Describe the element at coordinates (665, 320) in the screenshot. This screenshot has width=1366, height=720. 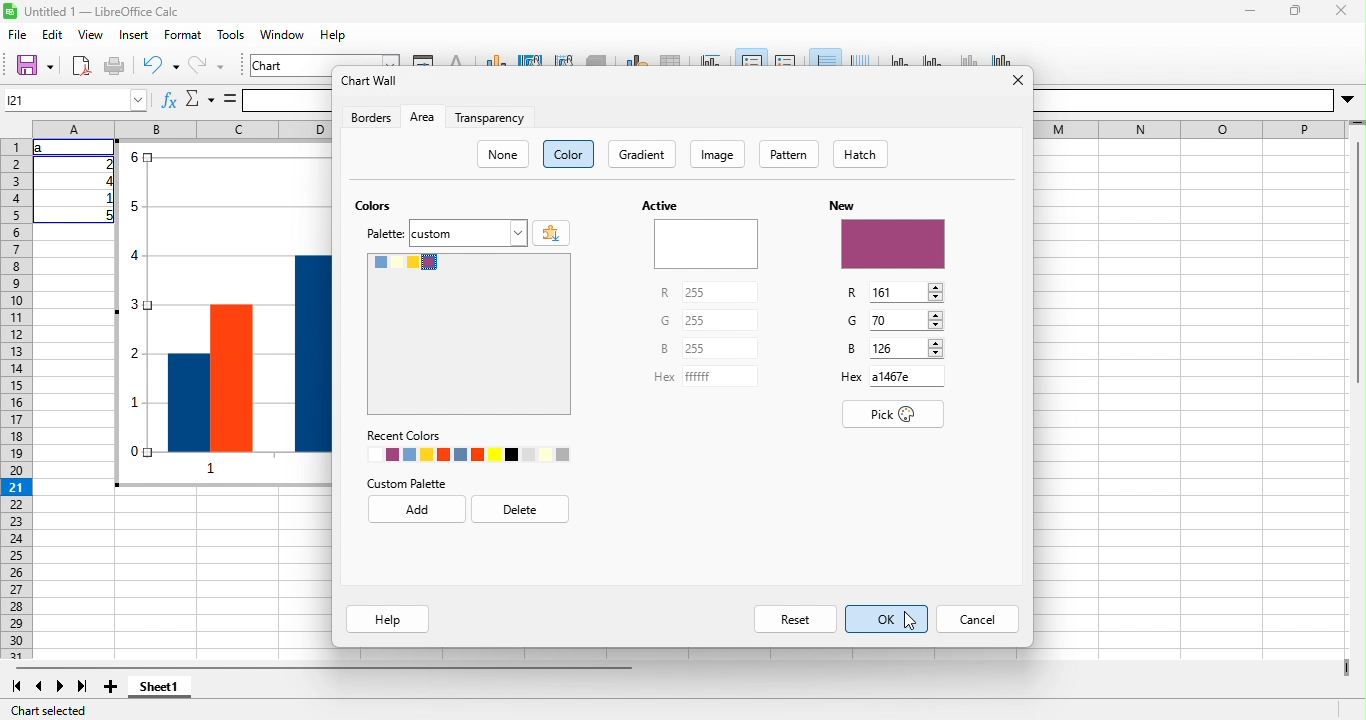
I see `G` at that location.